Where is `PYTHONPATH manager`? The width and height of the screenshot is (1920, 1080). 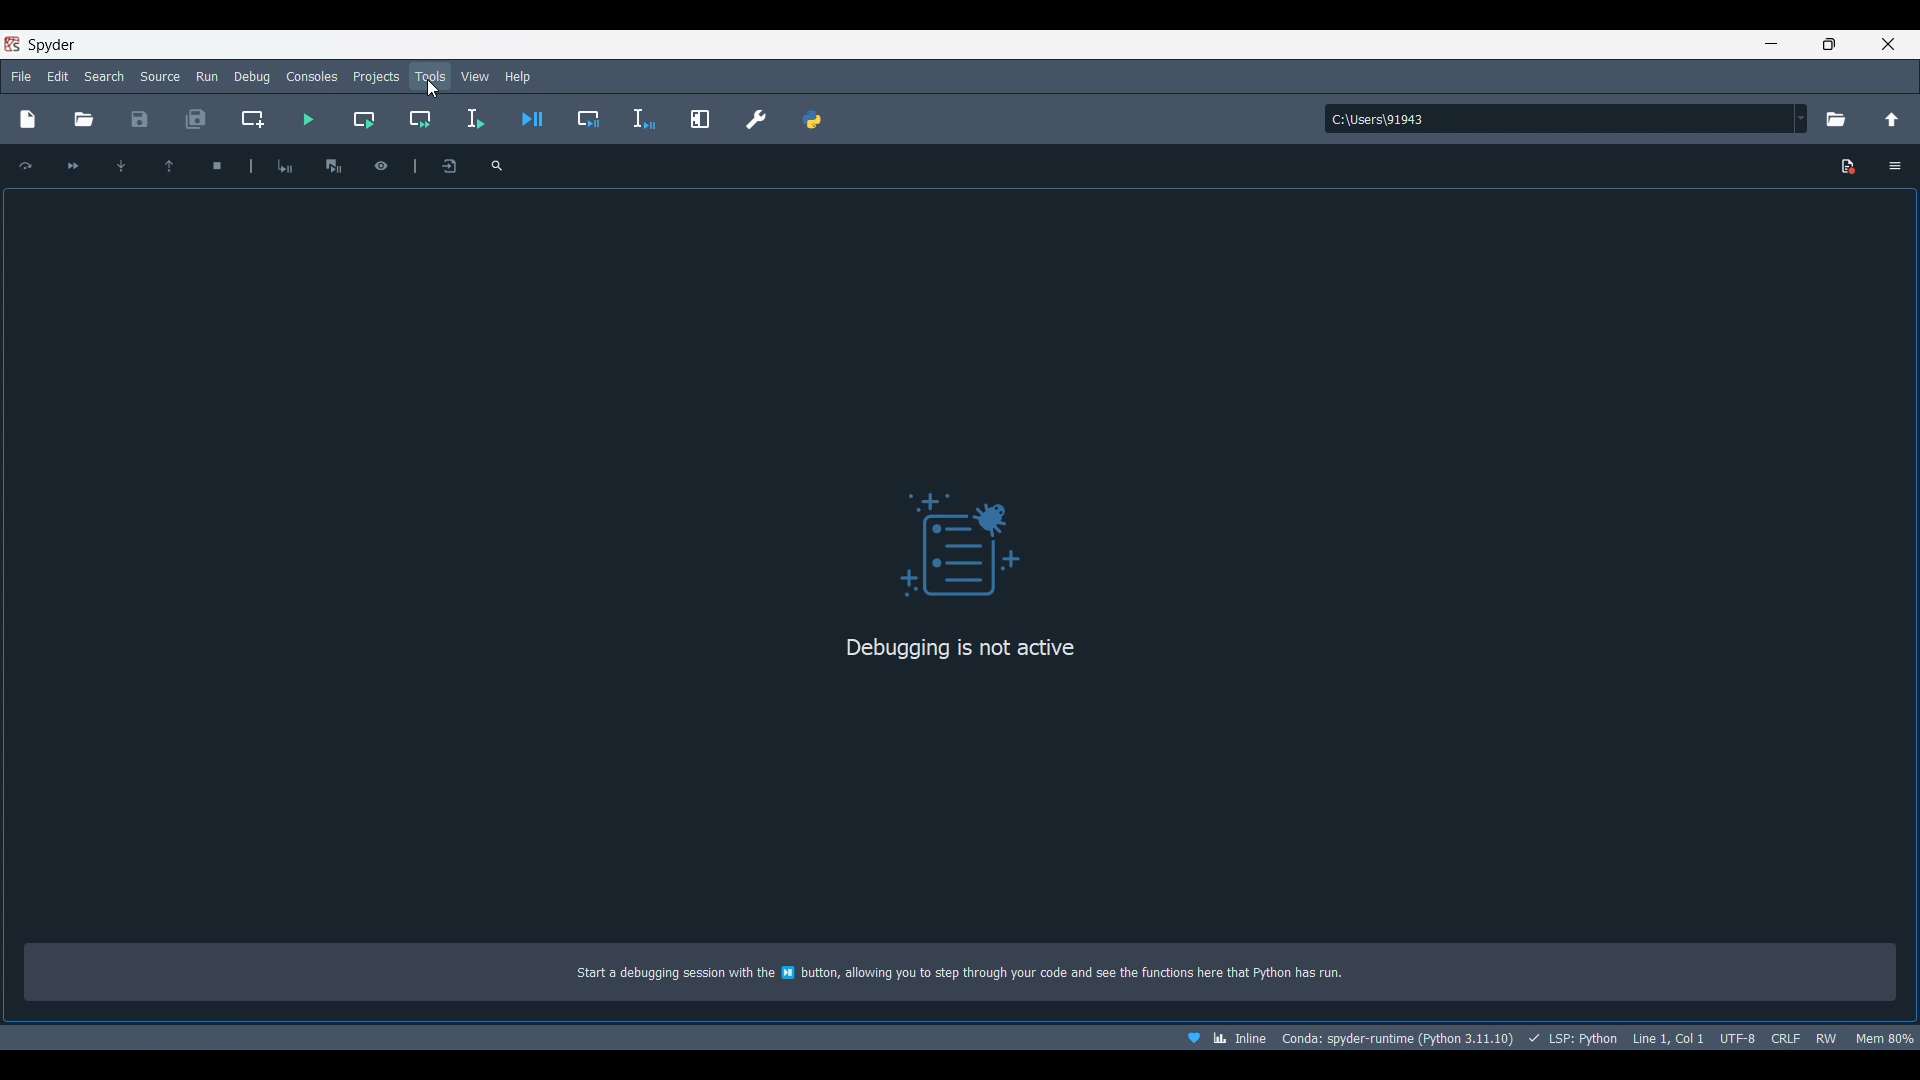
PYTHONPATH manager is located at coordinates (812, 119).